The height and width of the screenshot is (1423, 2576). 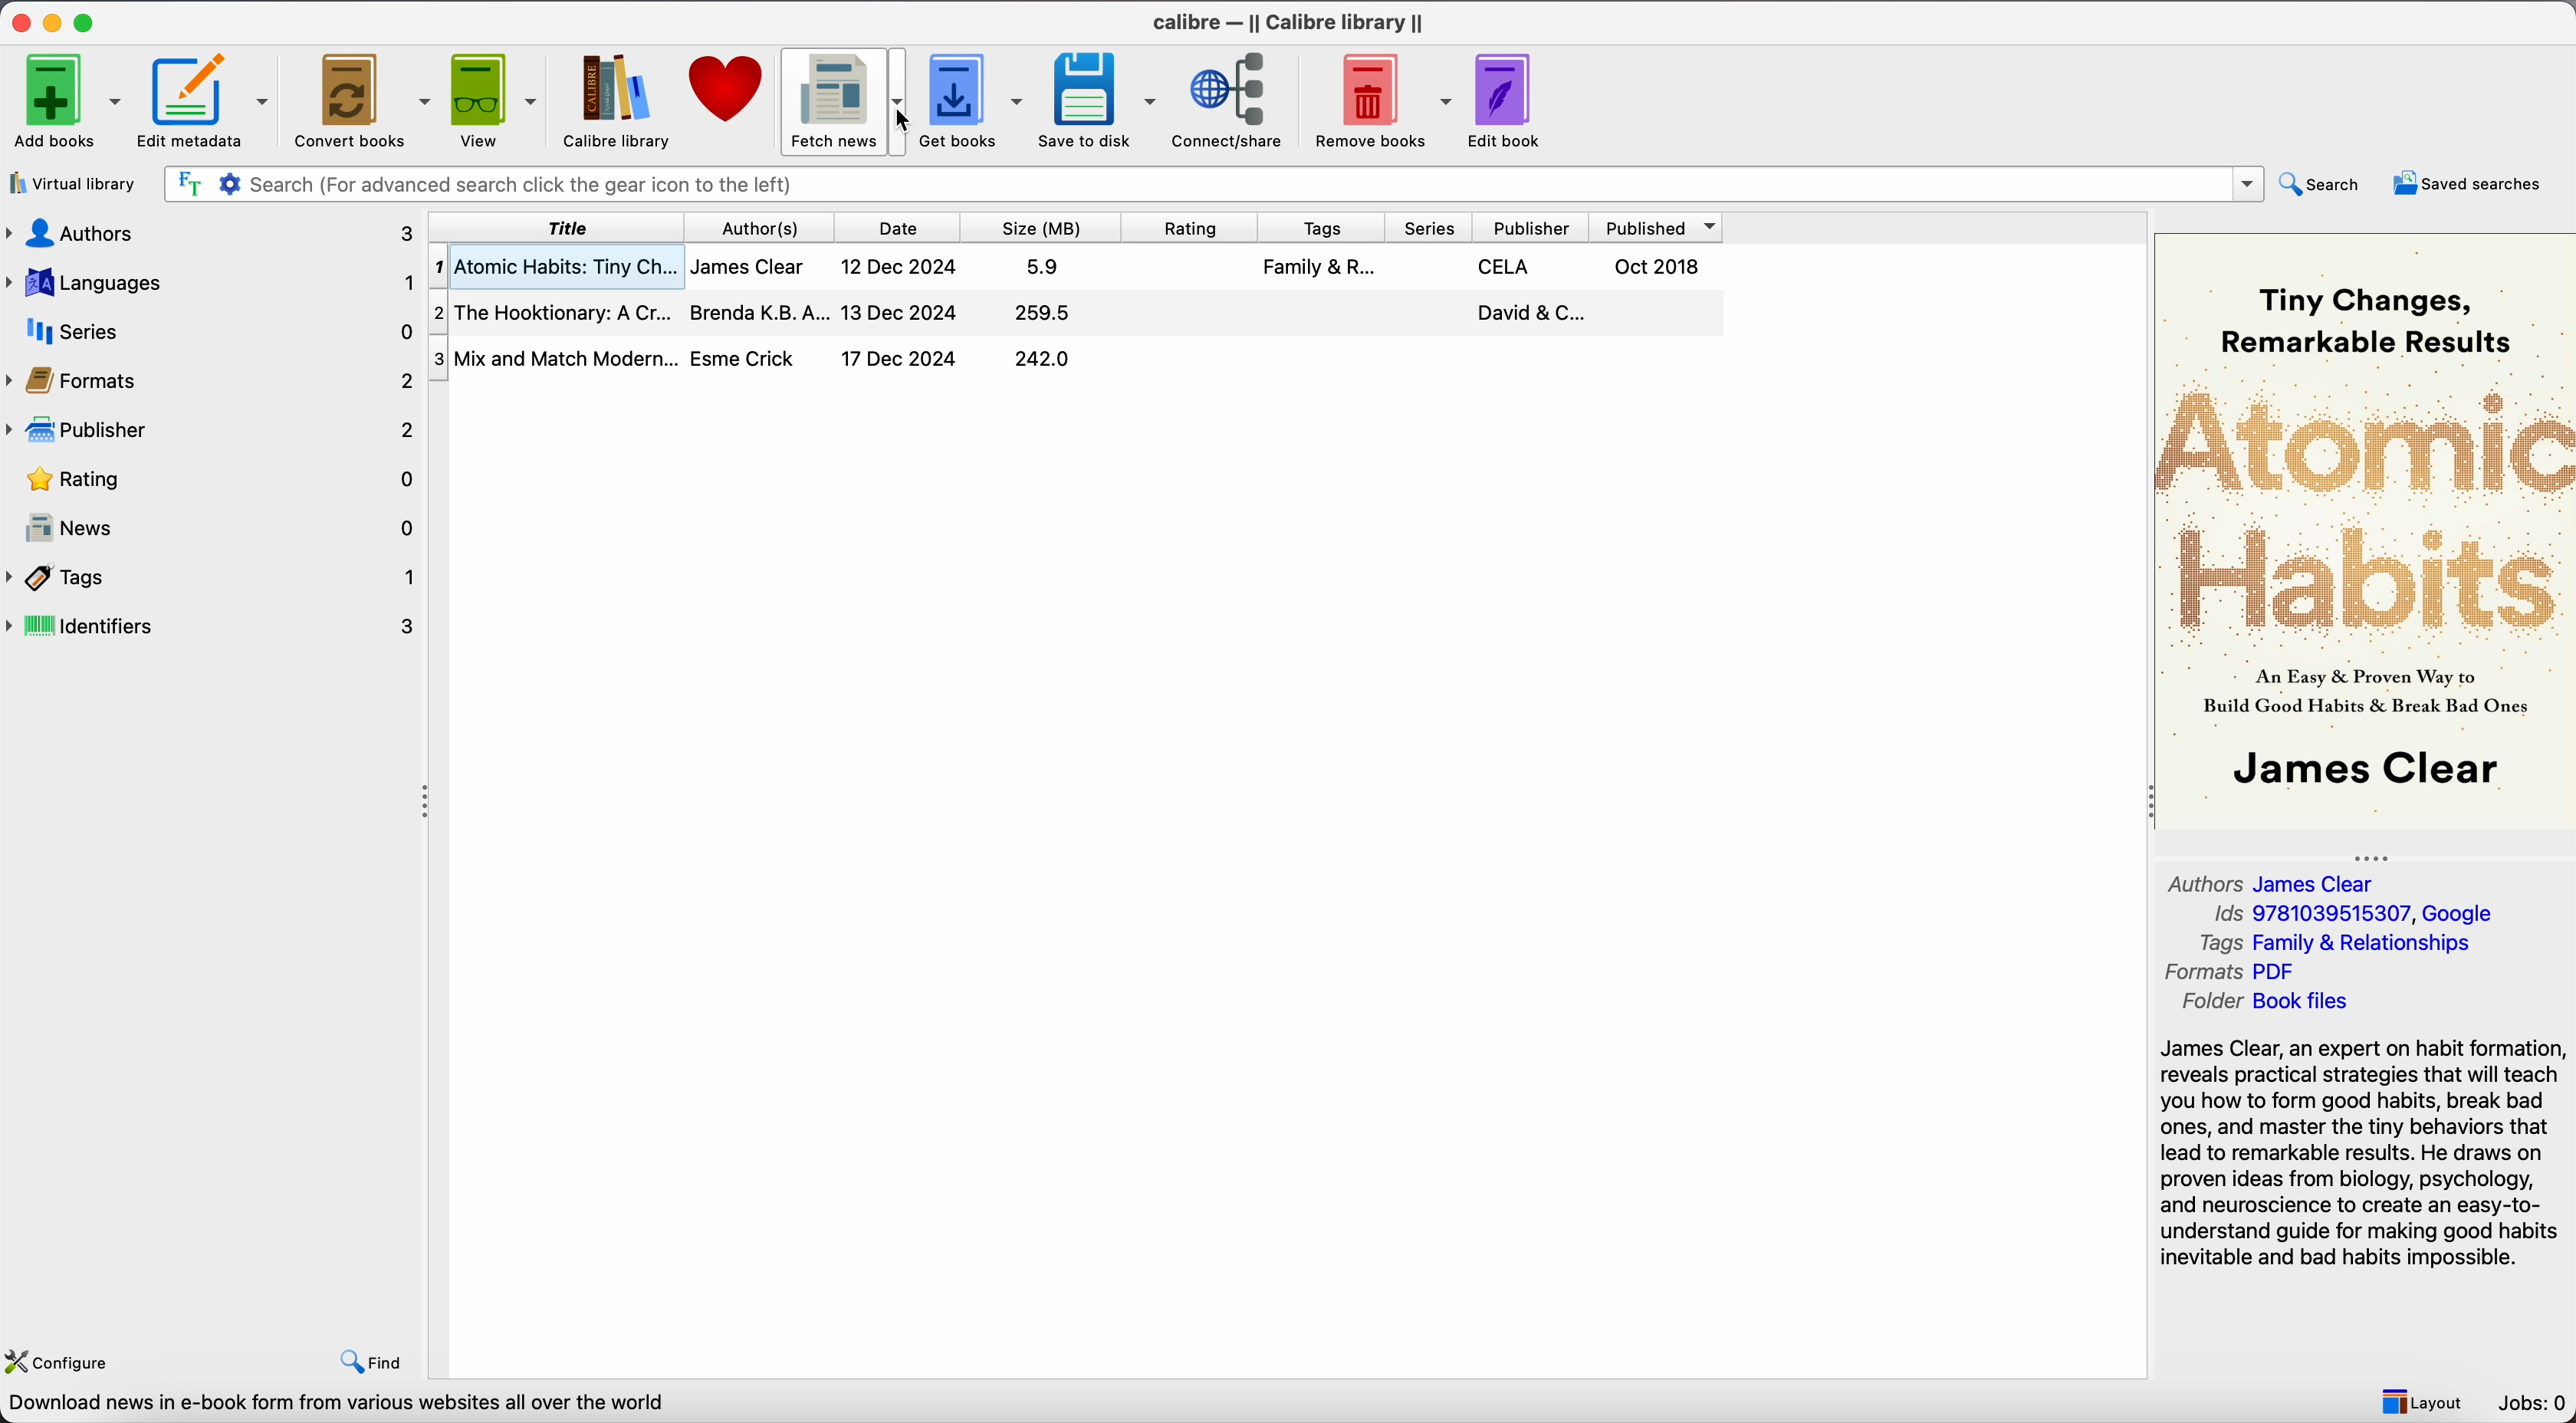 I want to click on formats, so click(x=209, y=378).